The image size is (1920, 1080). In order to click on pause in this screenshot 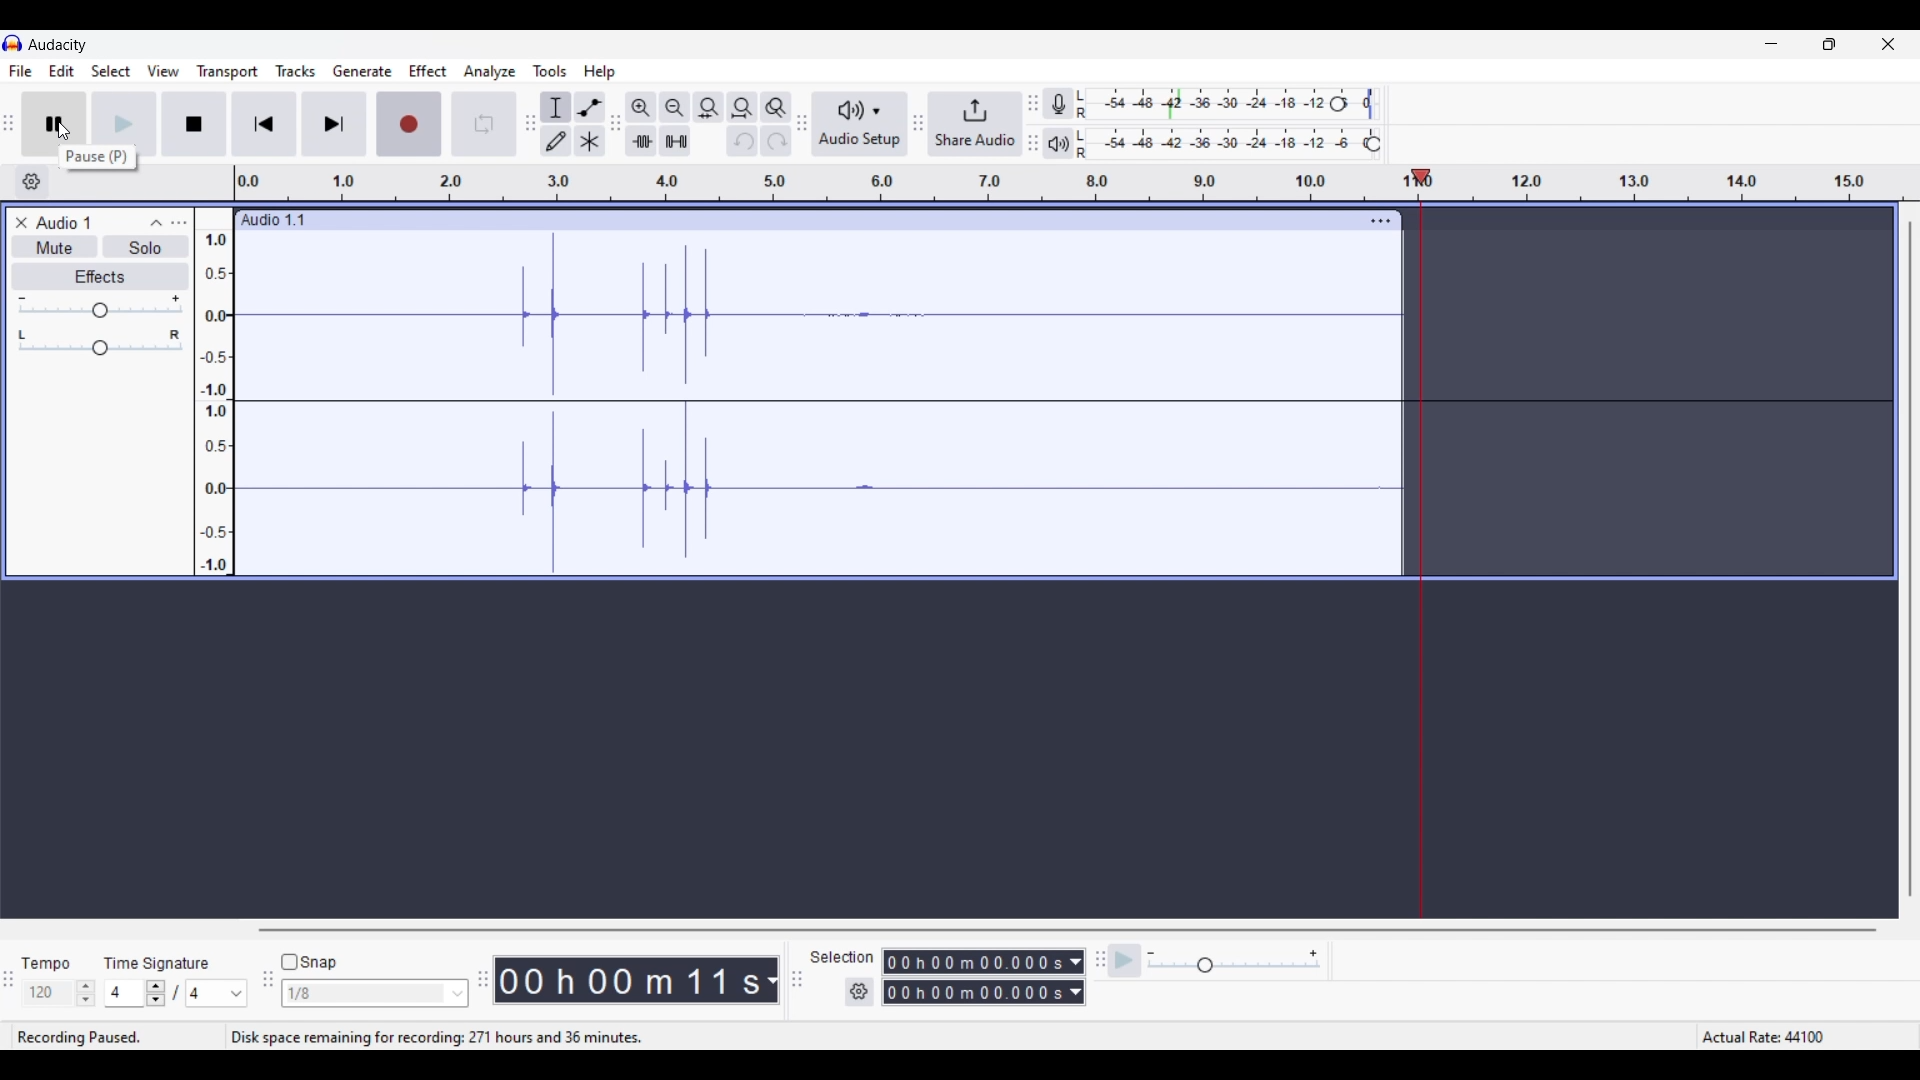, I will do `click(107, 159)`.